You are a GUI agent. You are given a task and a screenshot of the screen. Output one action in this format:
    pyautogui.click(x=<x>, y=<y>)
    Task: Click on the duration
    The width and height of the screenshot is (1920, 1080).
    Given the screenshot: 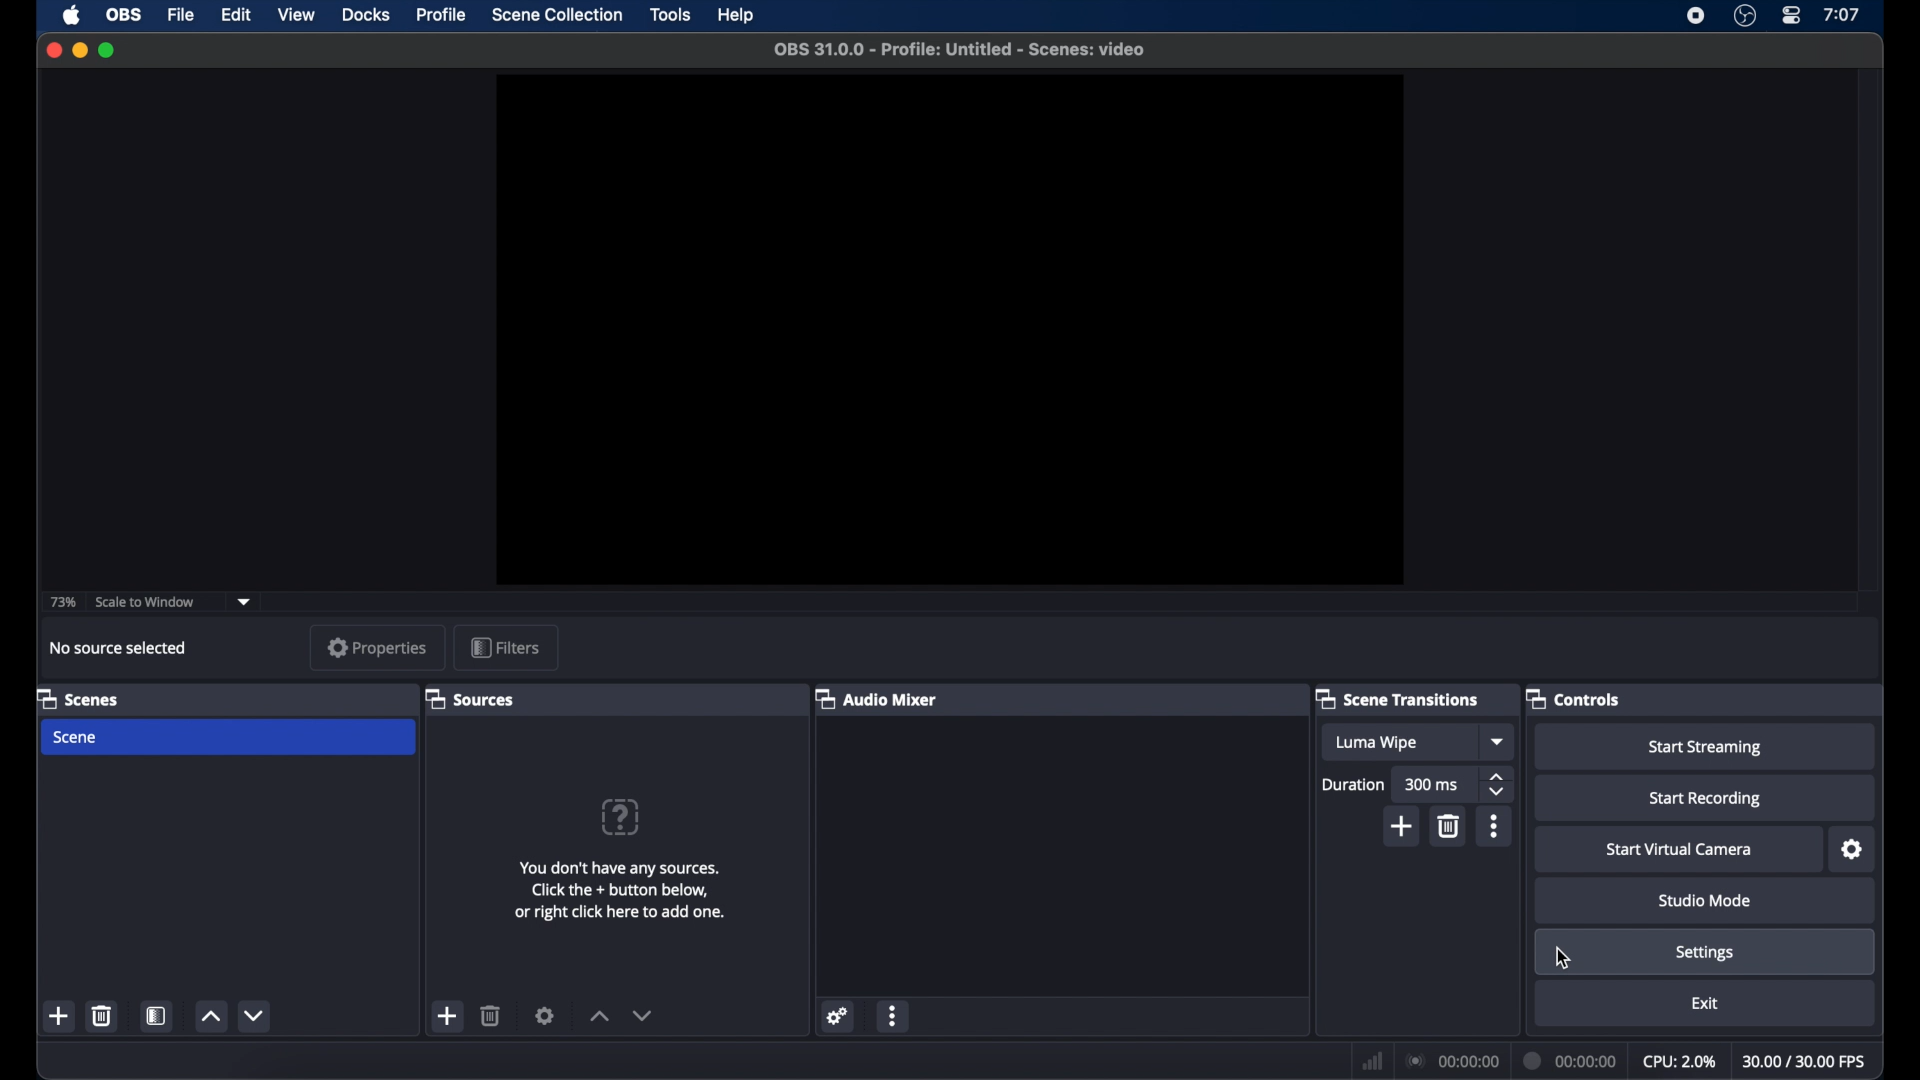 What is the action you would take?
    pyautogui.click(x=1572, y=1059)
    